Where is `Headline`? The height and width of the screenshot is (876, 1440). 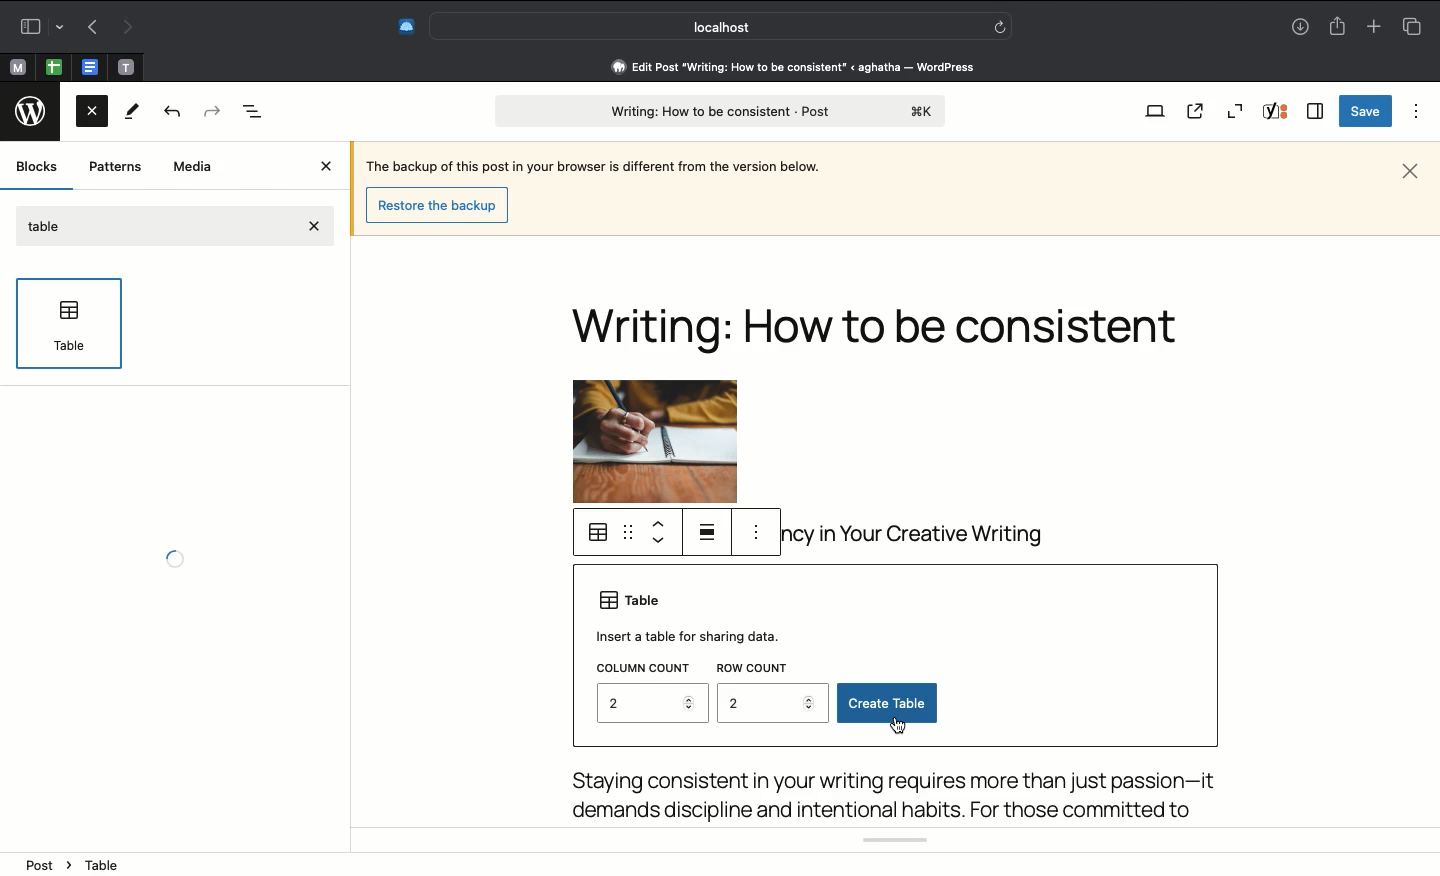
Headline is located at coordinates (883, 334).